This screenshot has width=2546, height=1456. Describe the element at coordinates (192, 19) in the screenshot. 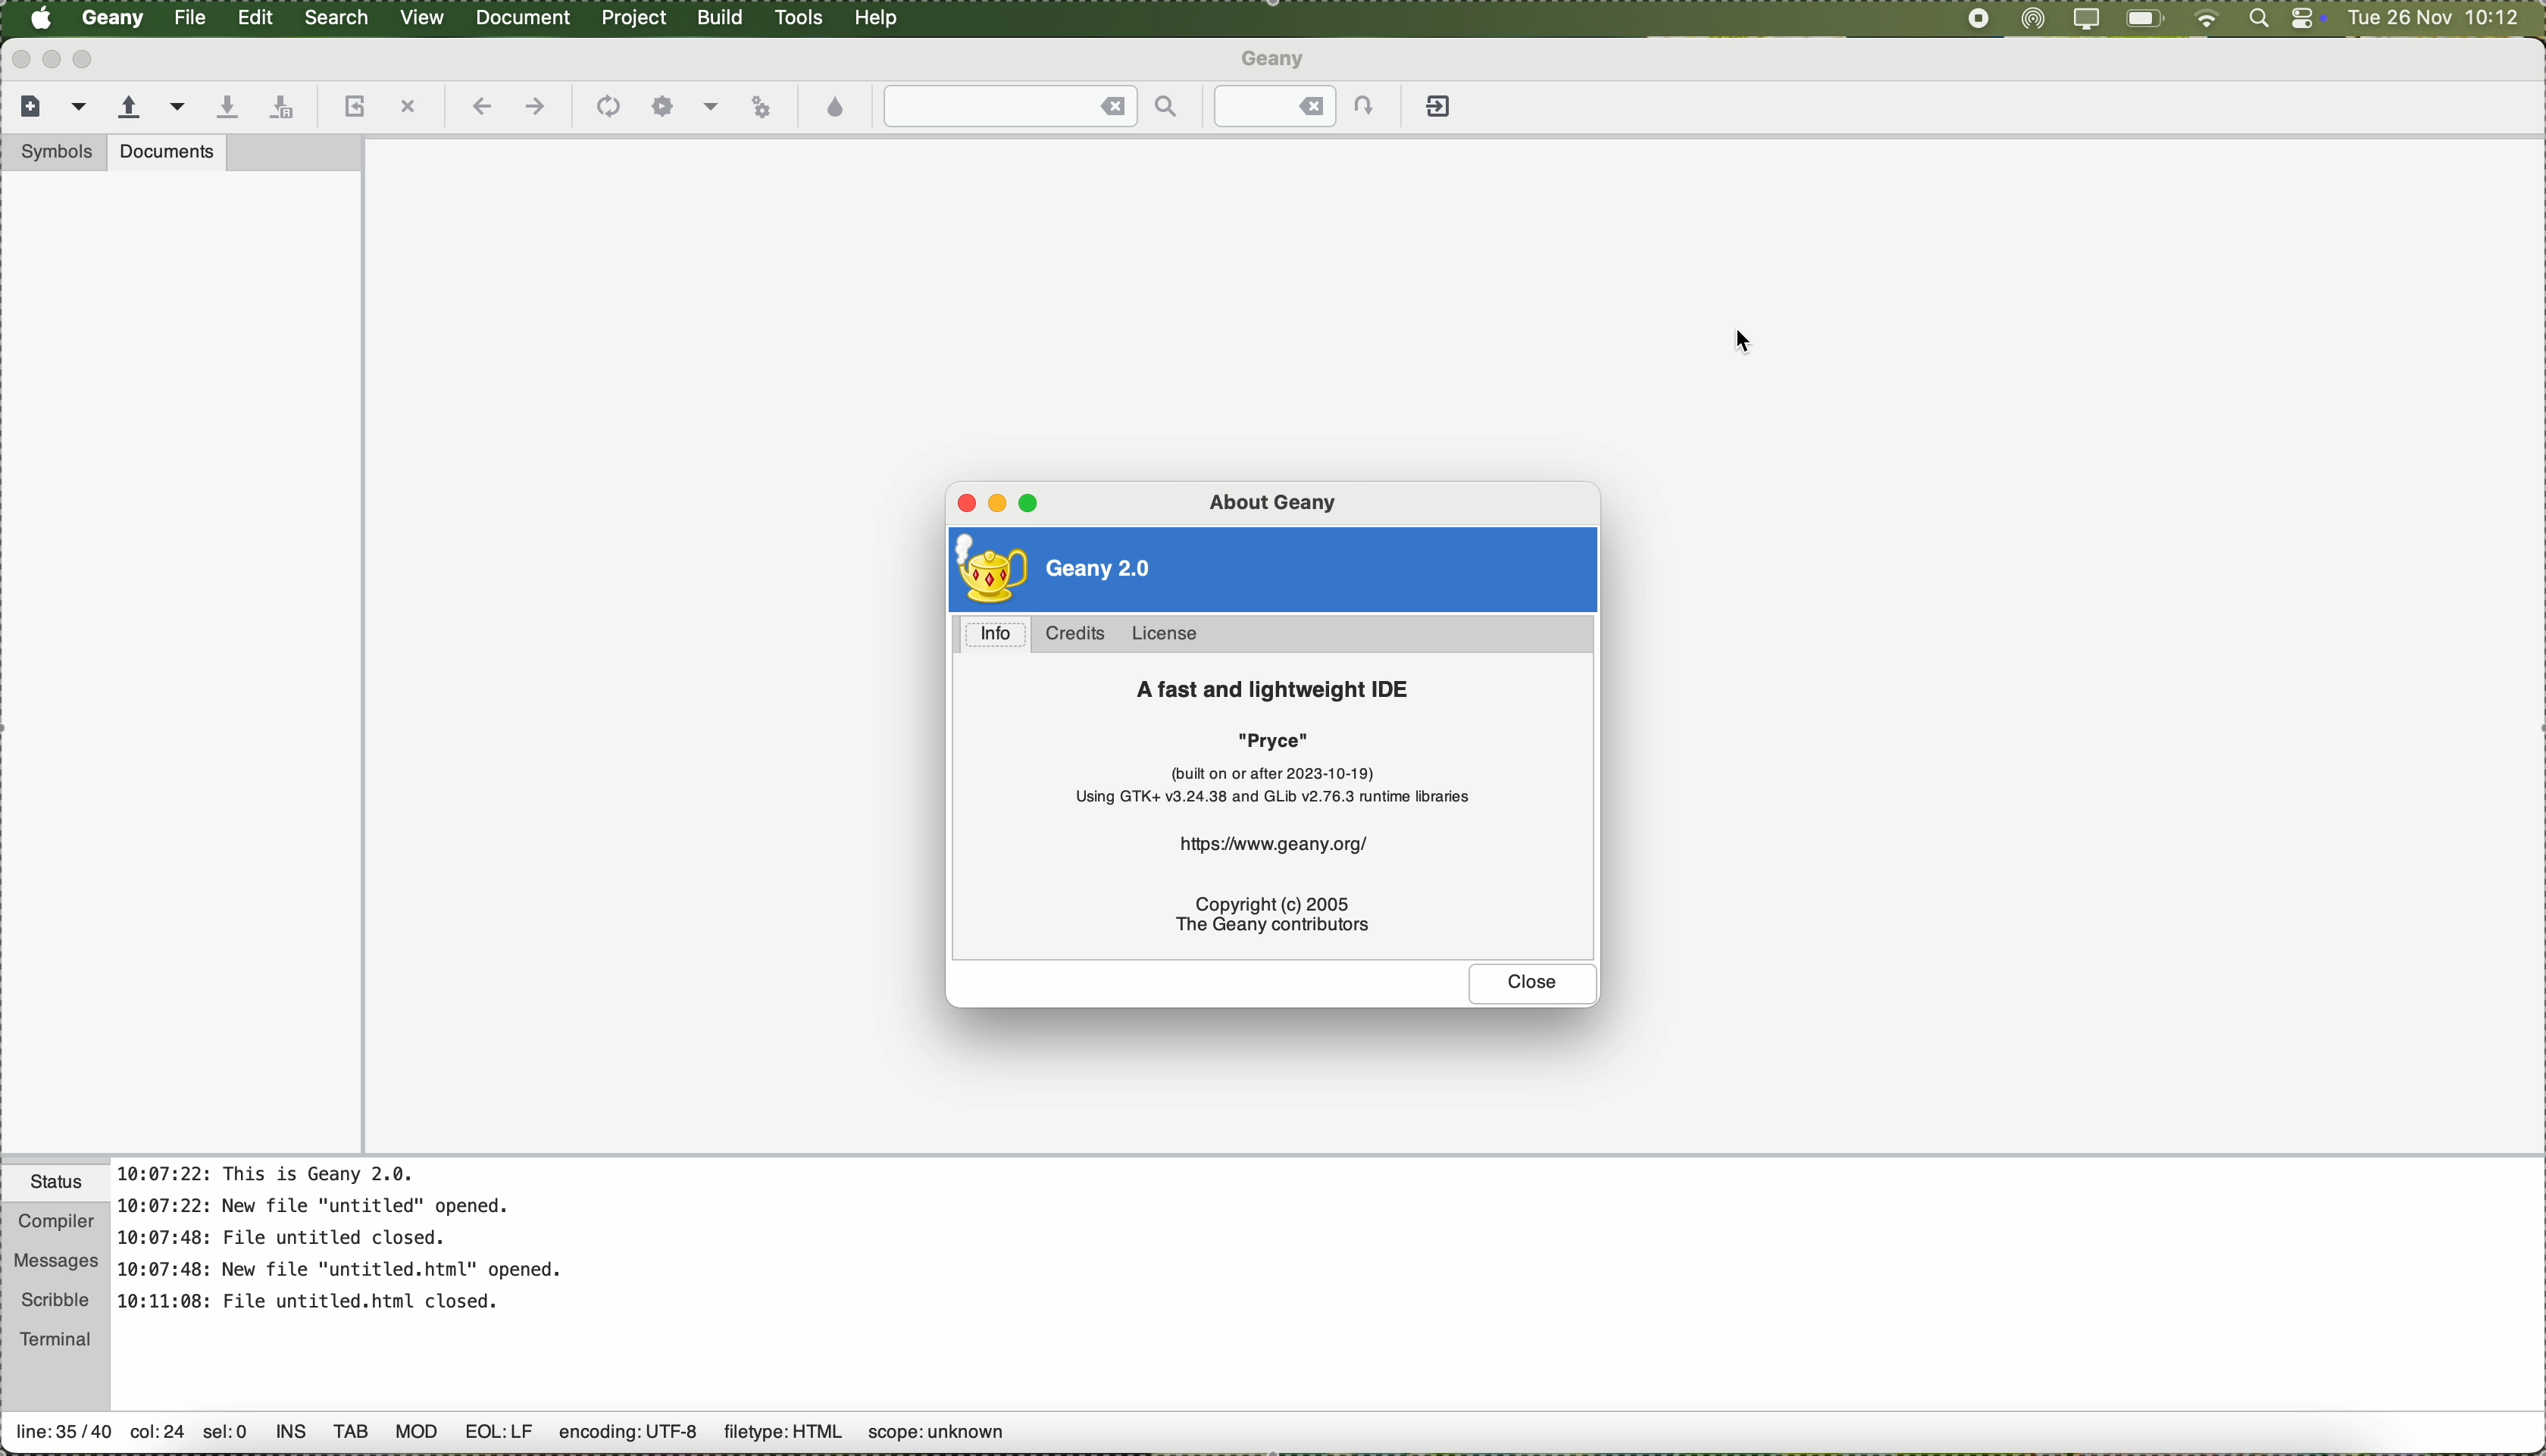

I see `file` at that location.